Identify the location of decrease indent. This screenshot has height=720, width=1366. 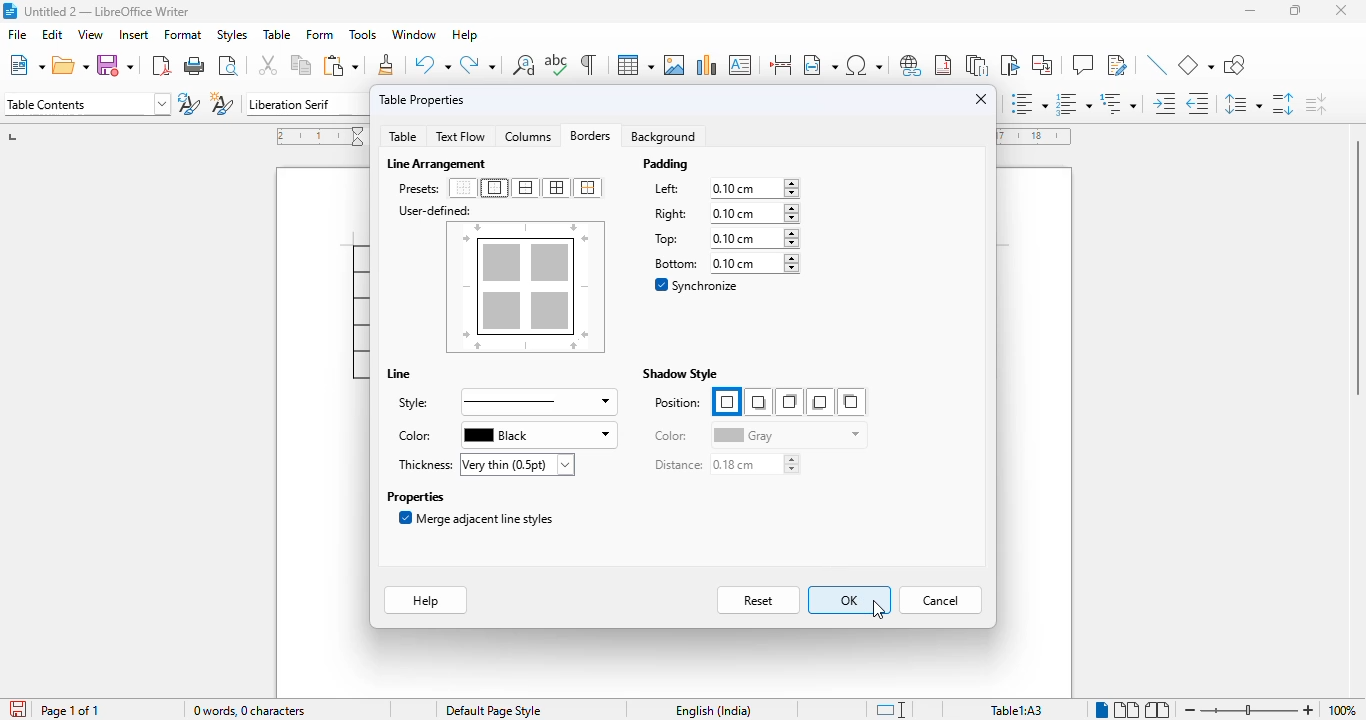
(1200, 103).